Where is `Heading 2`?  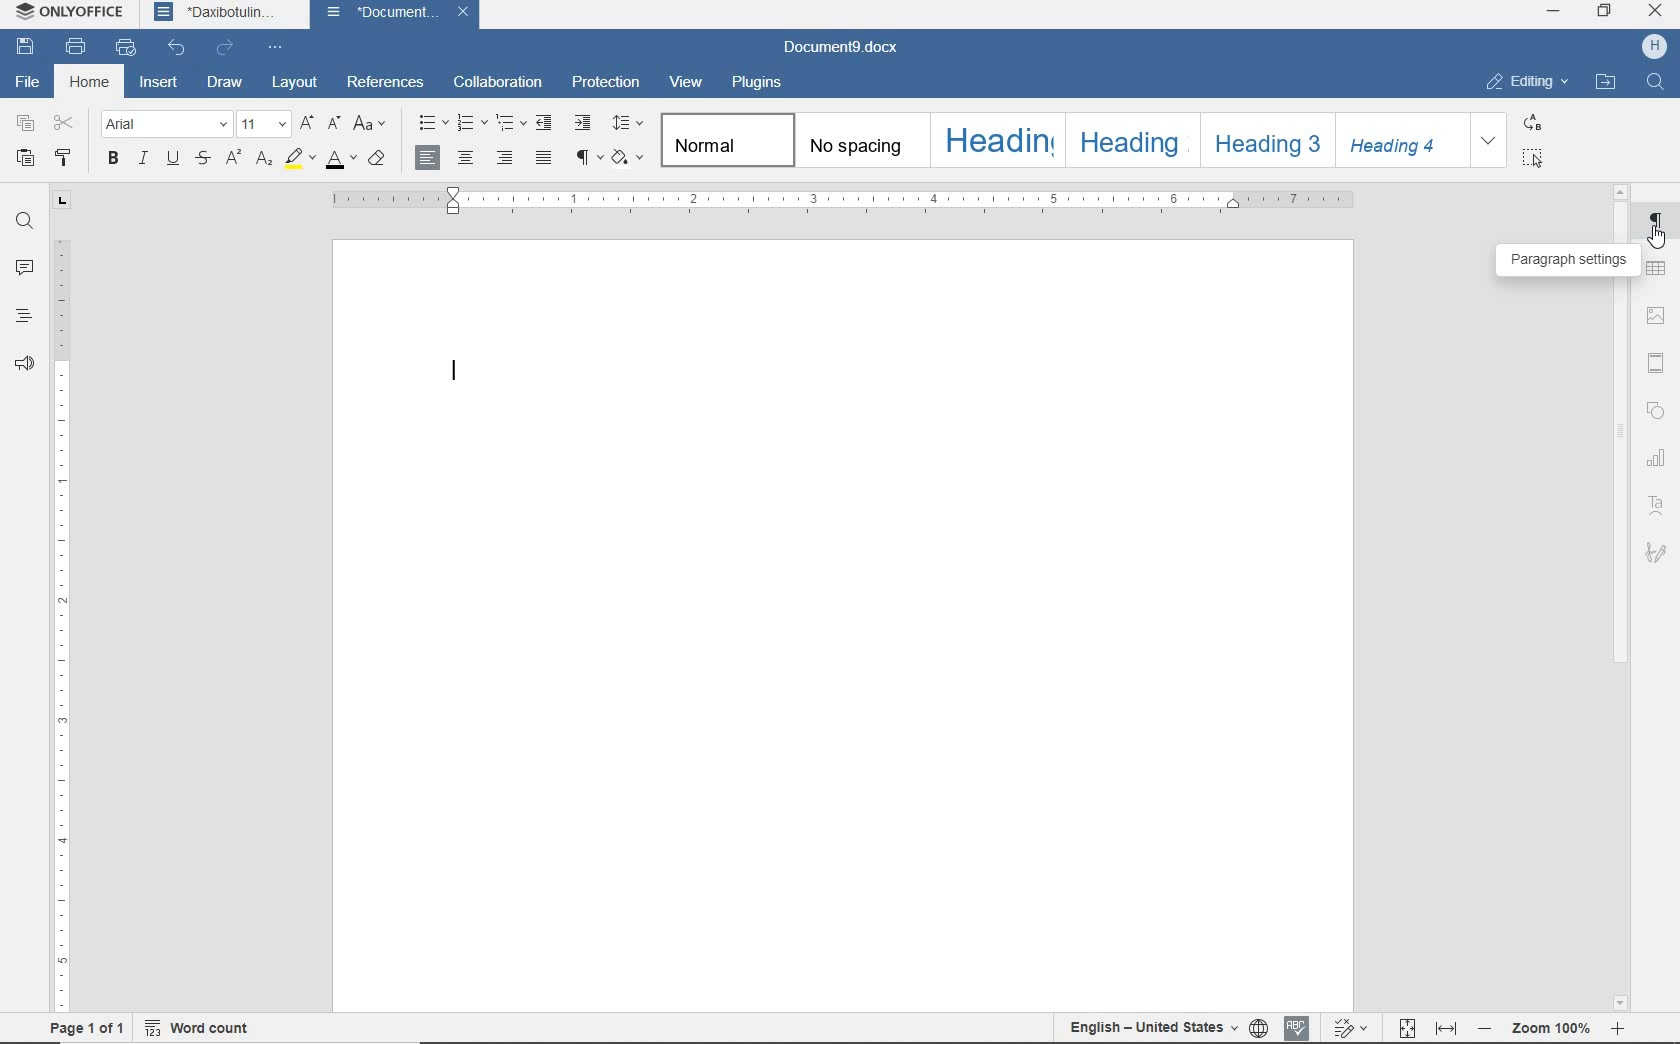 Heading 2 is located at coordinates (1130, 140).